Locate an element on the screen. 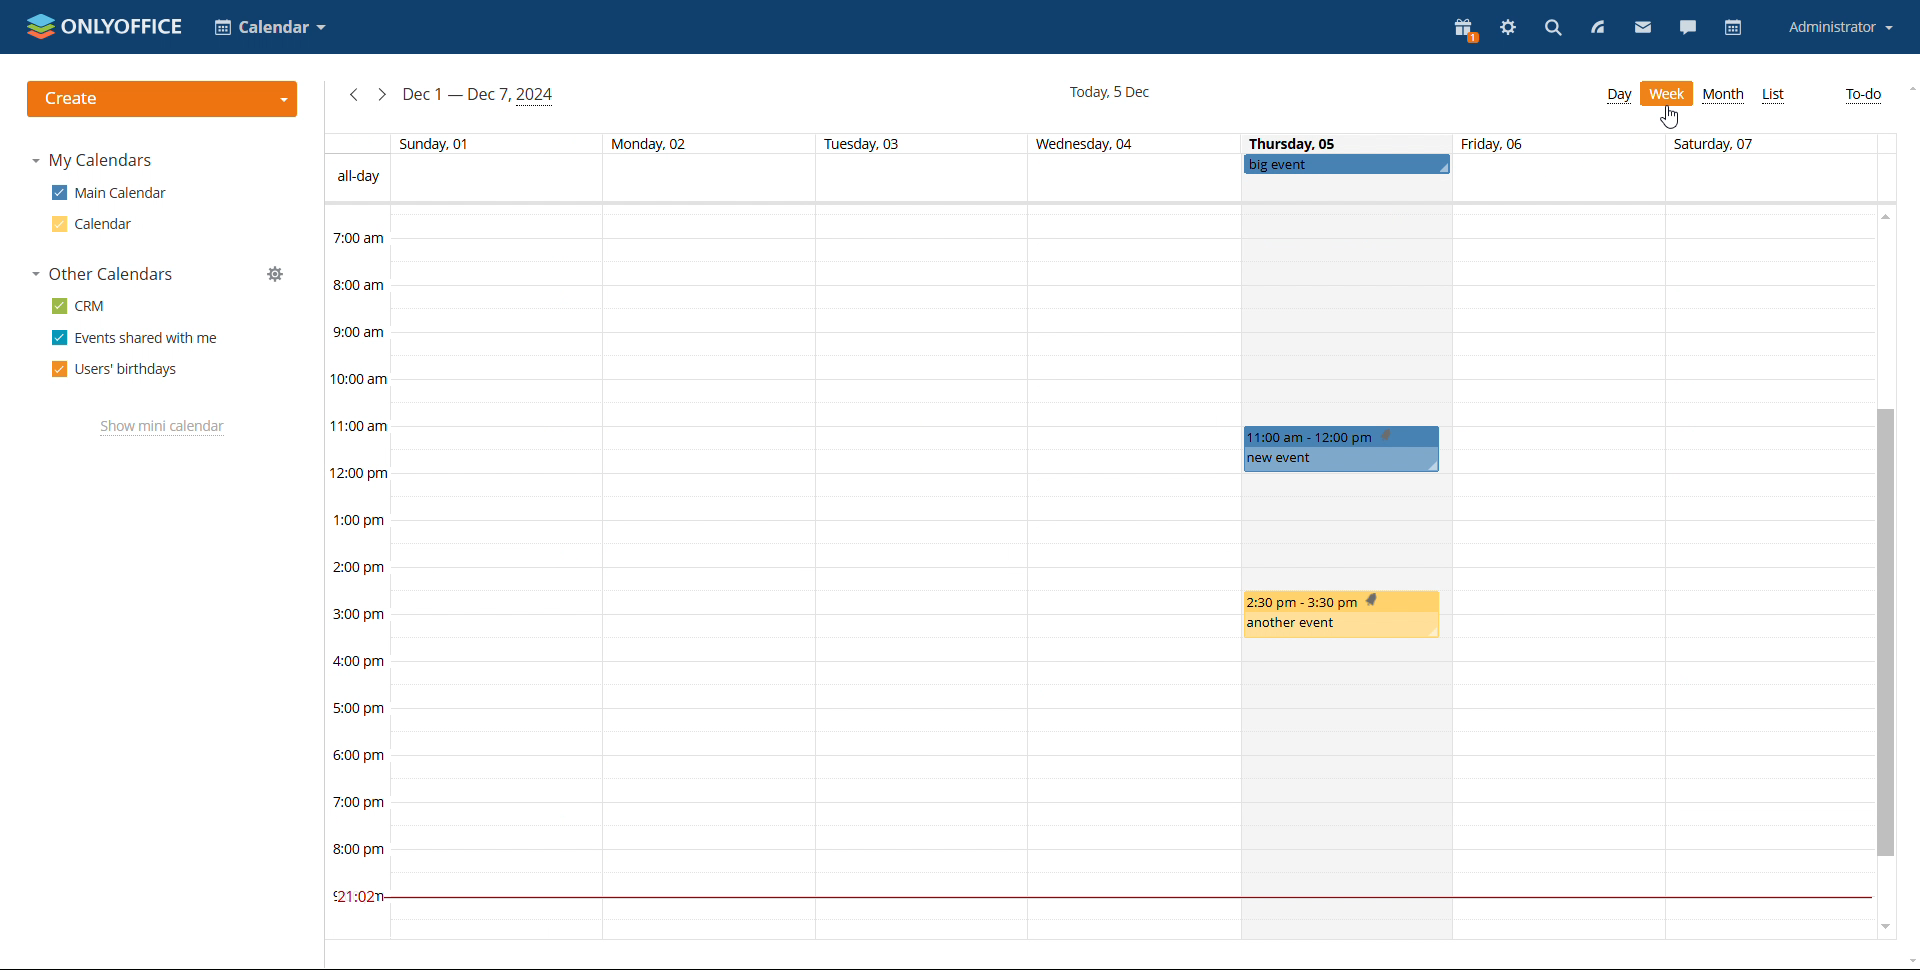 The image size is (1920, 970). month view is located at coordinates (1724, 94).